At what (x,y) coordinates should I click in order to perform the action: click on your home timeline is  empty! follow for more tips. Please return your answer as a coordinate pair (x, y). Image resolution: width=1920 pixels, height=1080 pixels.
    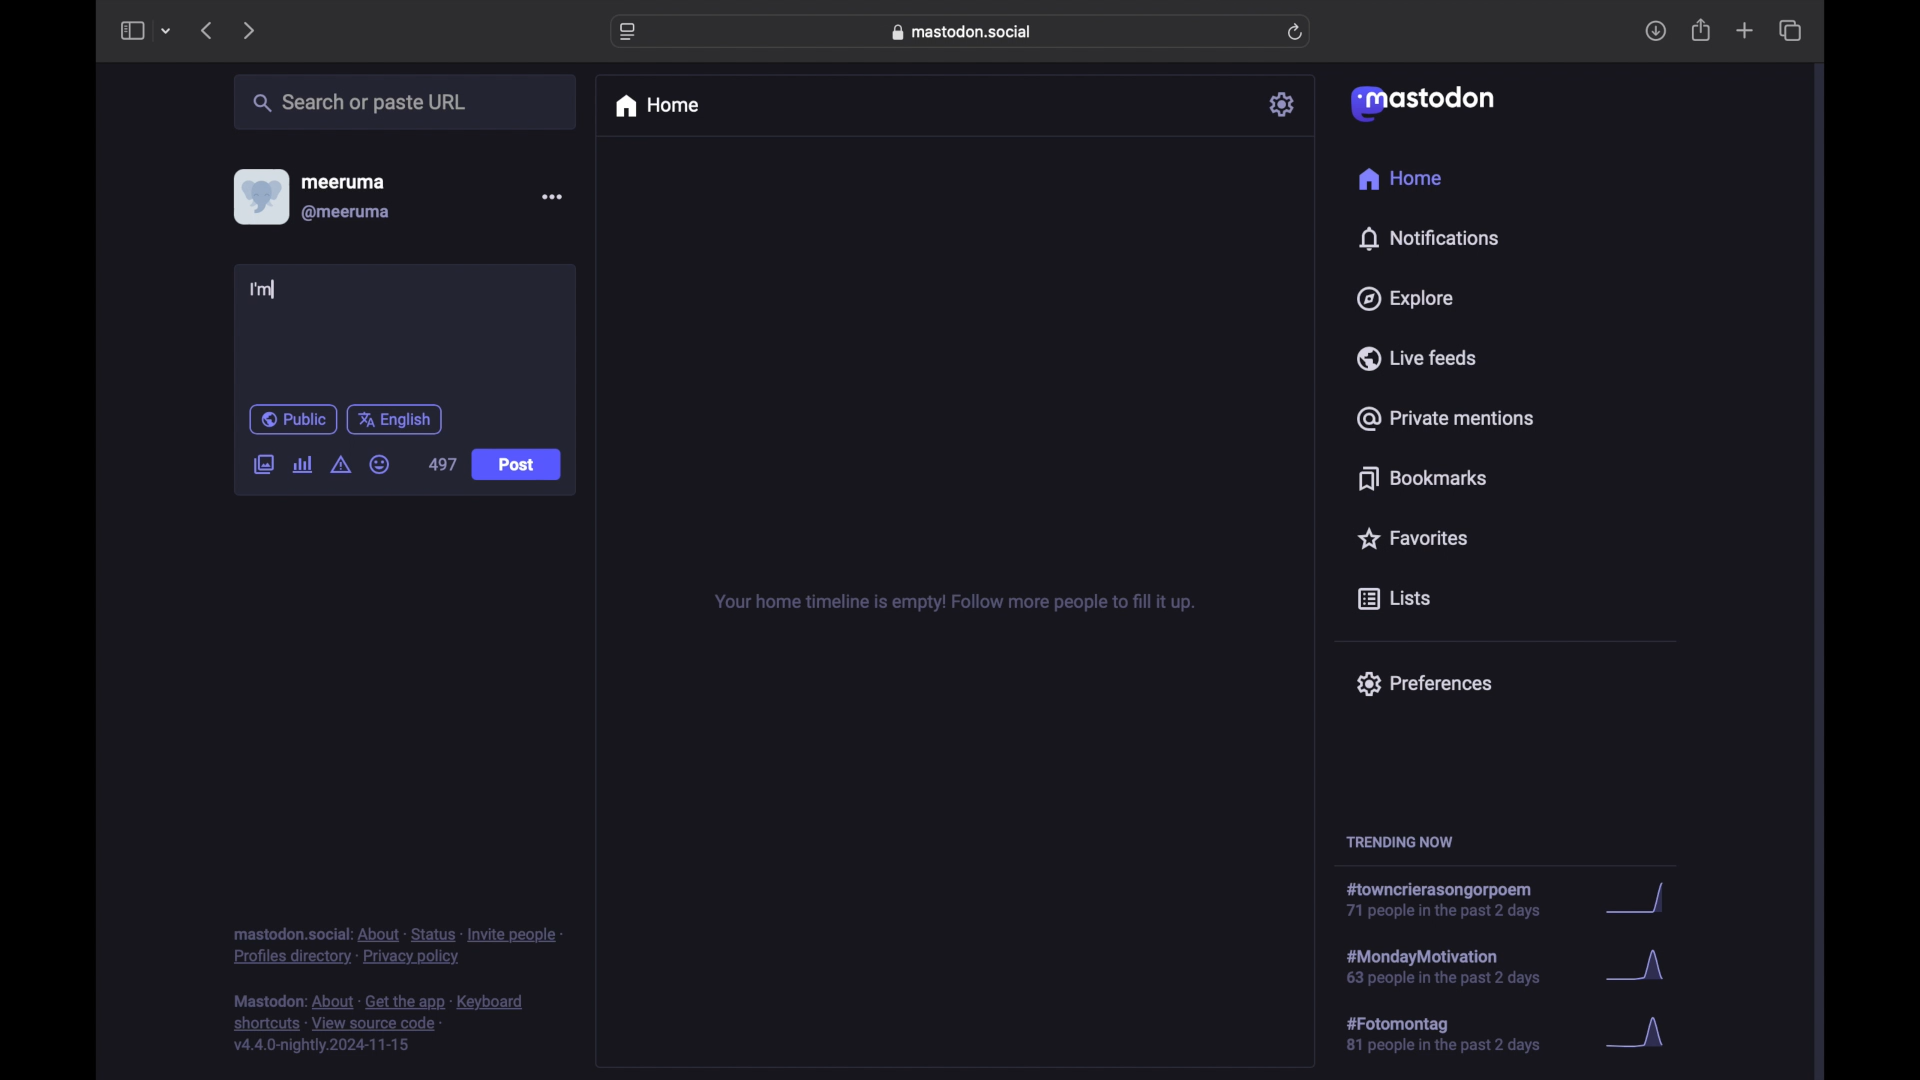
    Looking at the image, I should click on (952, 603).